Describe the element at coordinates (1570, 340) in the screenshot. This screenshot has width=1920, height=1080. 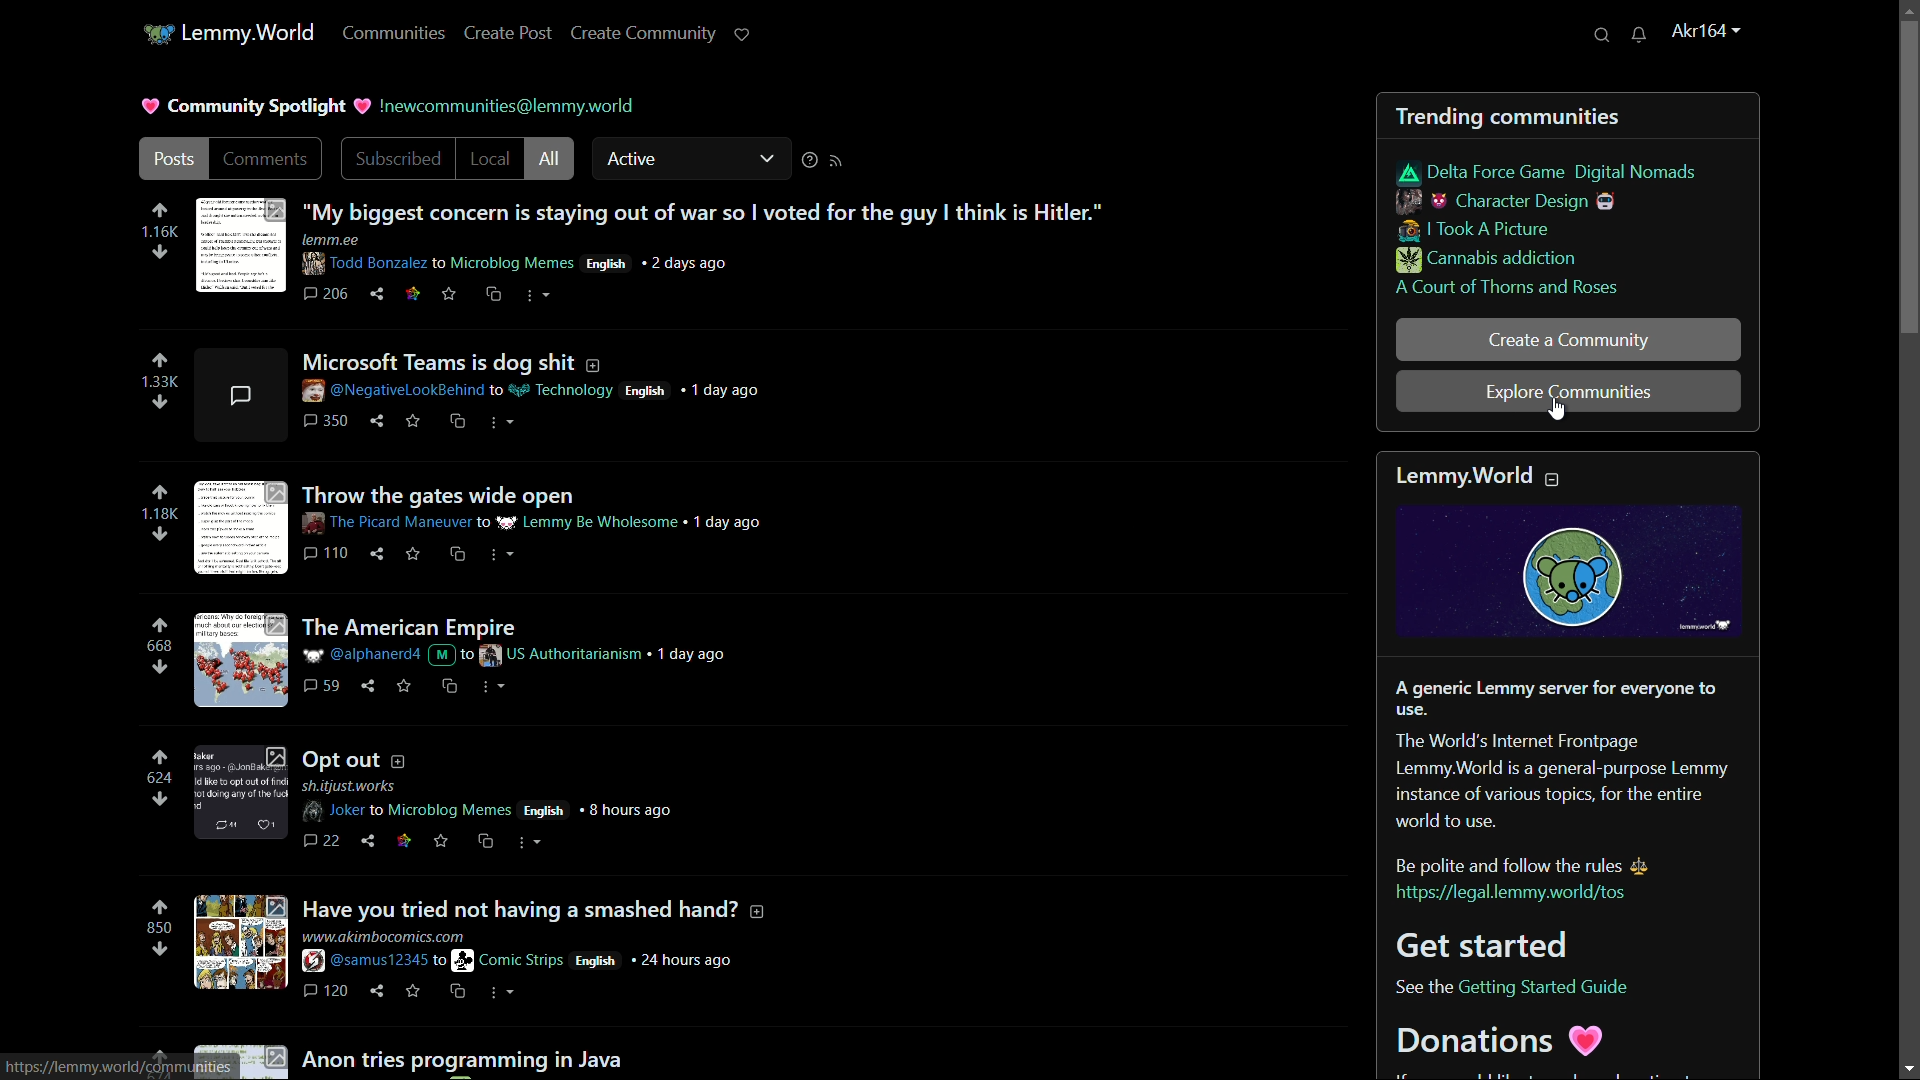
I see `create a community` at that location.